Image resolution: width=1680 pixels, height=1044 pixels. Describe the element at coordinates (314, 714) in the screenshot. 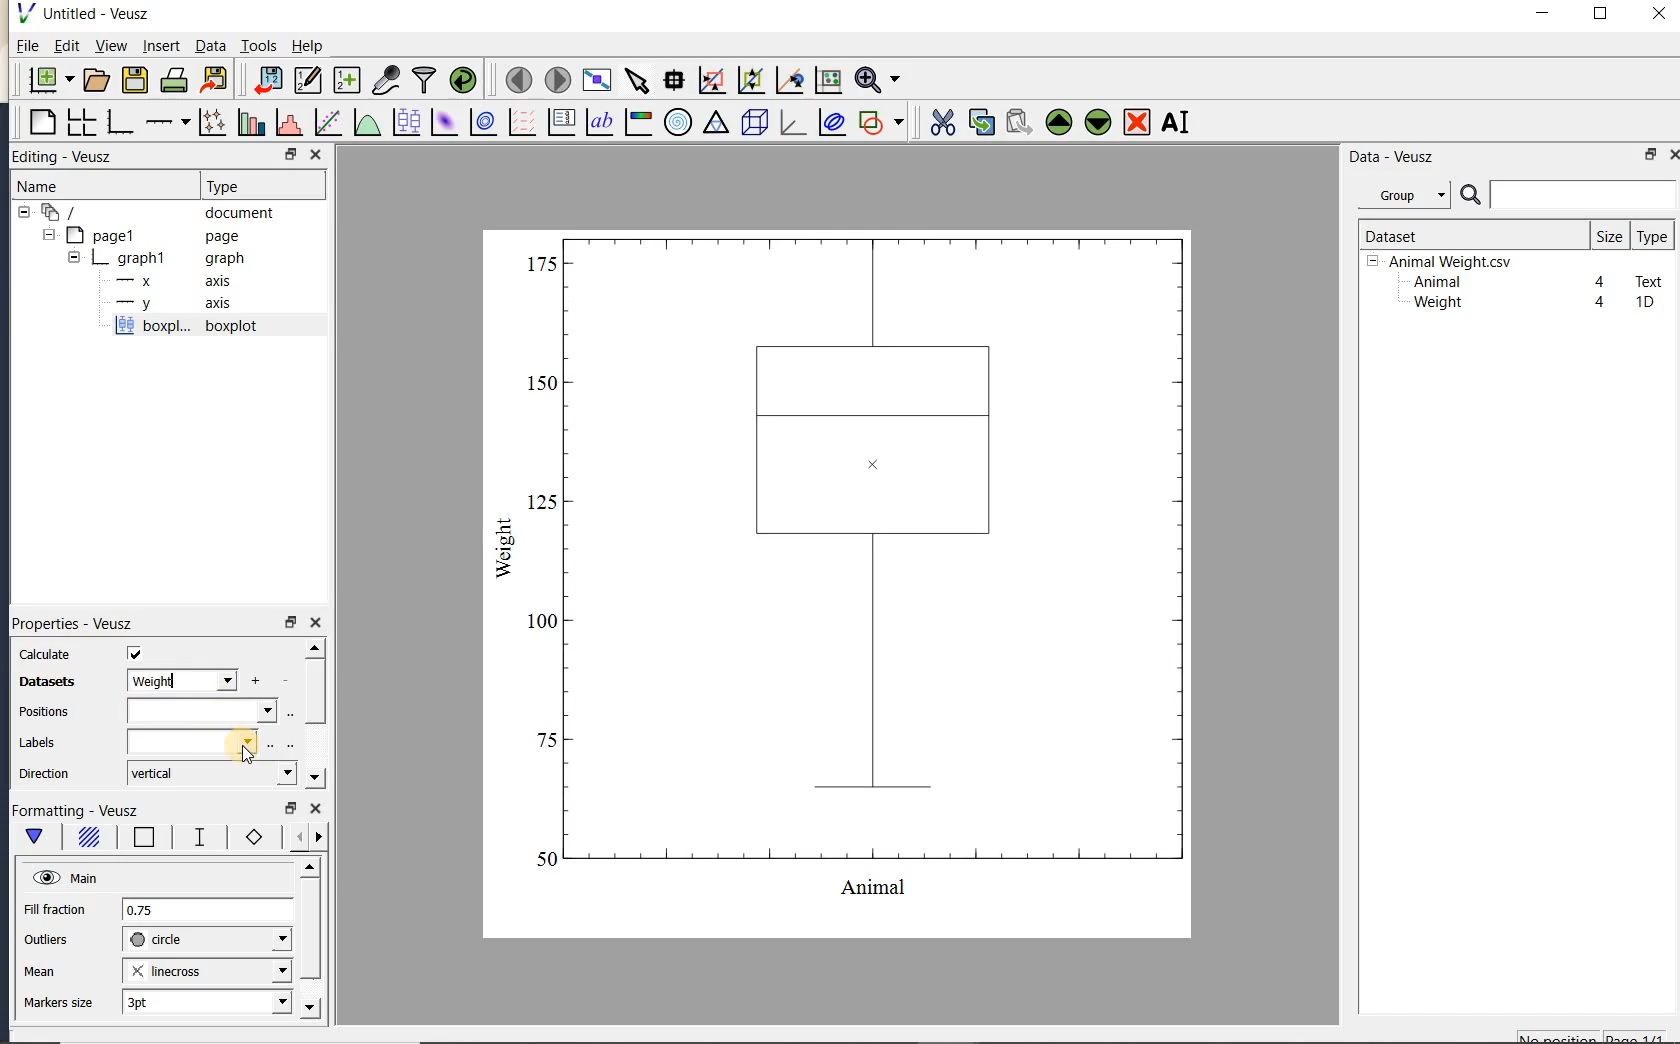

I see `scrollbar` at that location.